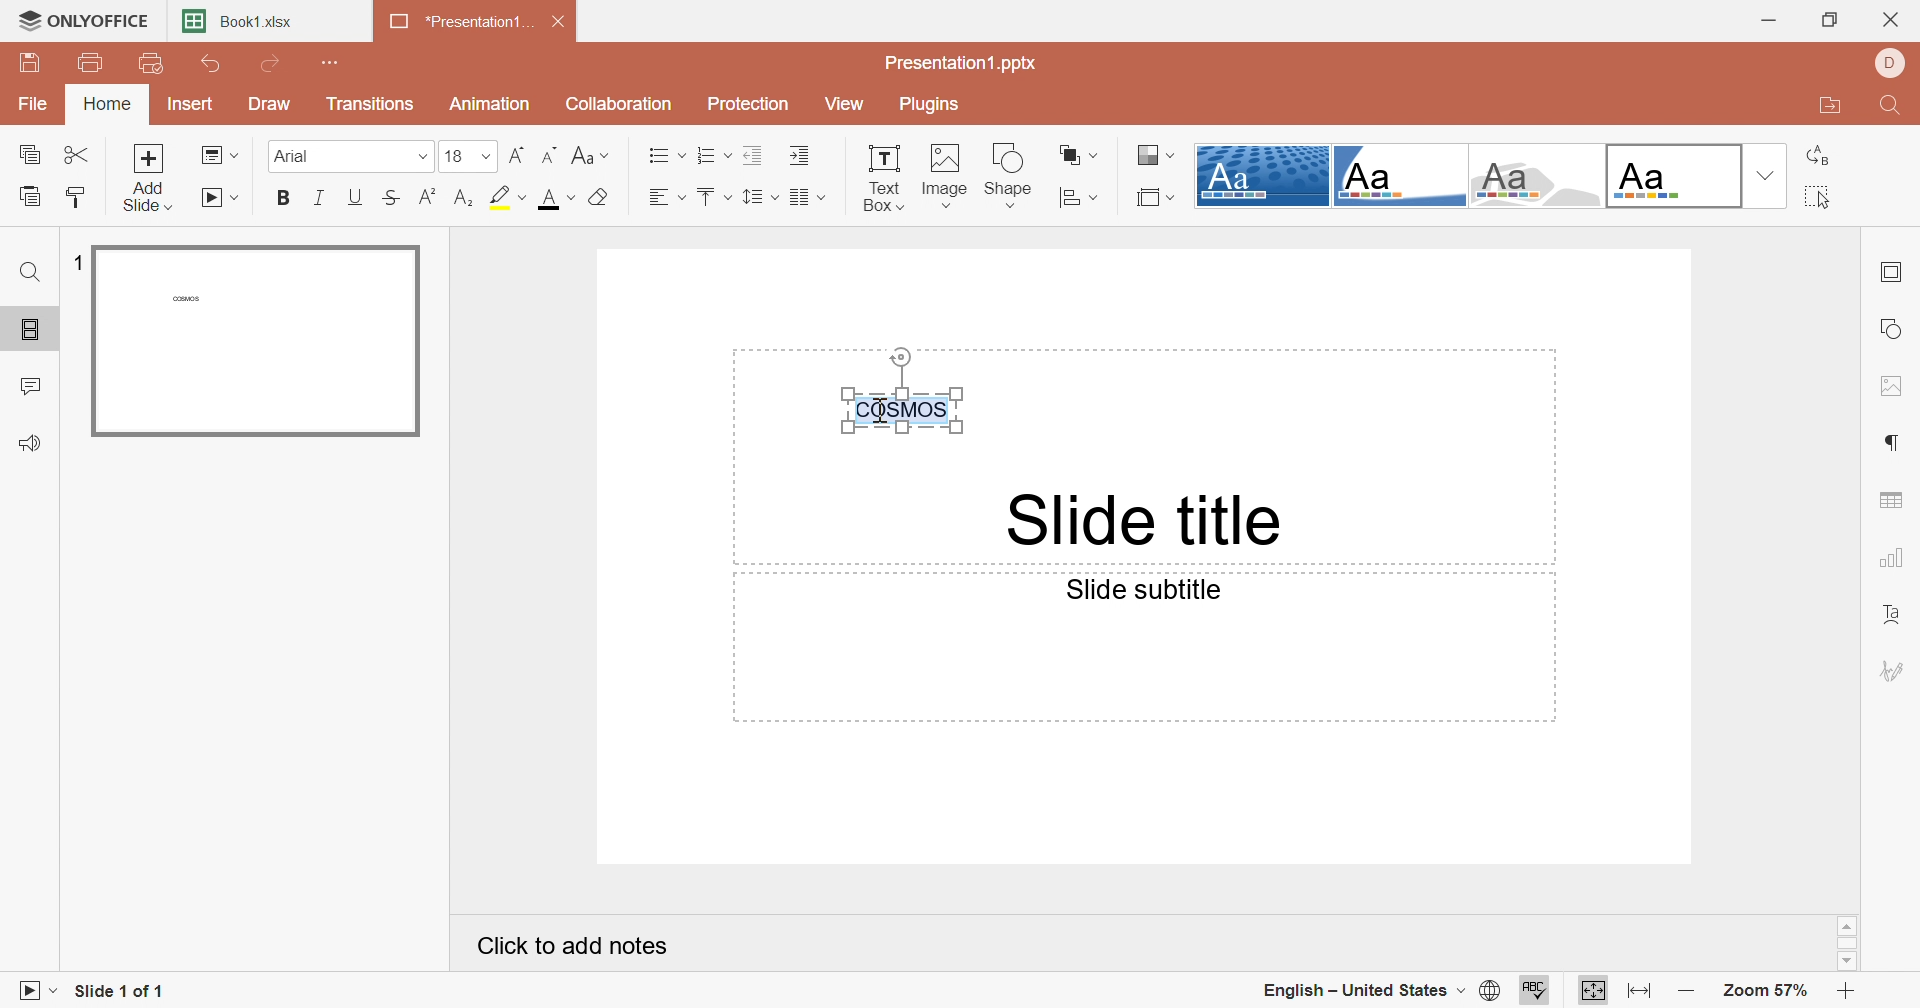 The image size is (1920, 1008). Describe the element at coordinates (1492, 988) in the screenshot. I see `Set document language` at that location.